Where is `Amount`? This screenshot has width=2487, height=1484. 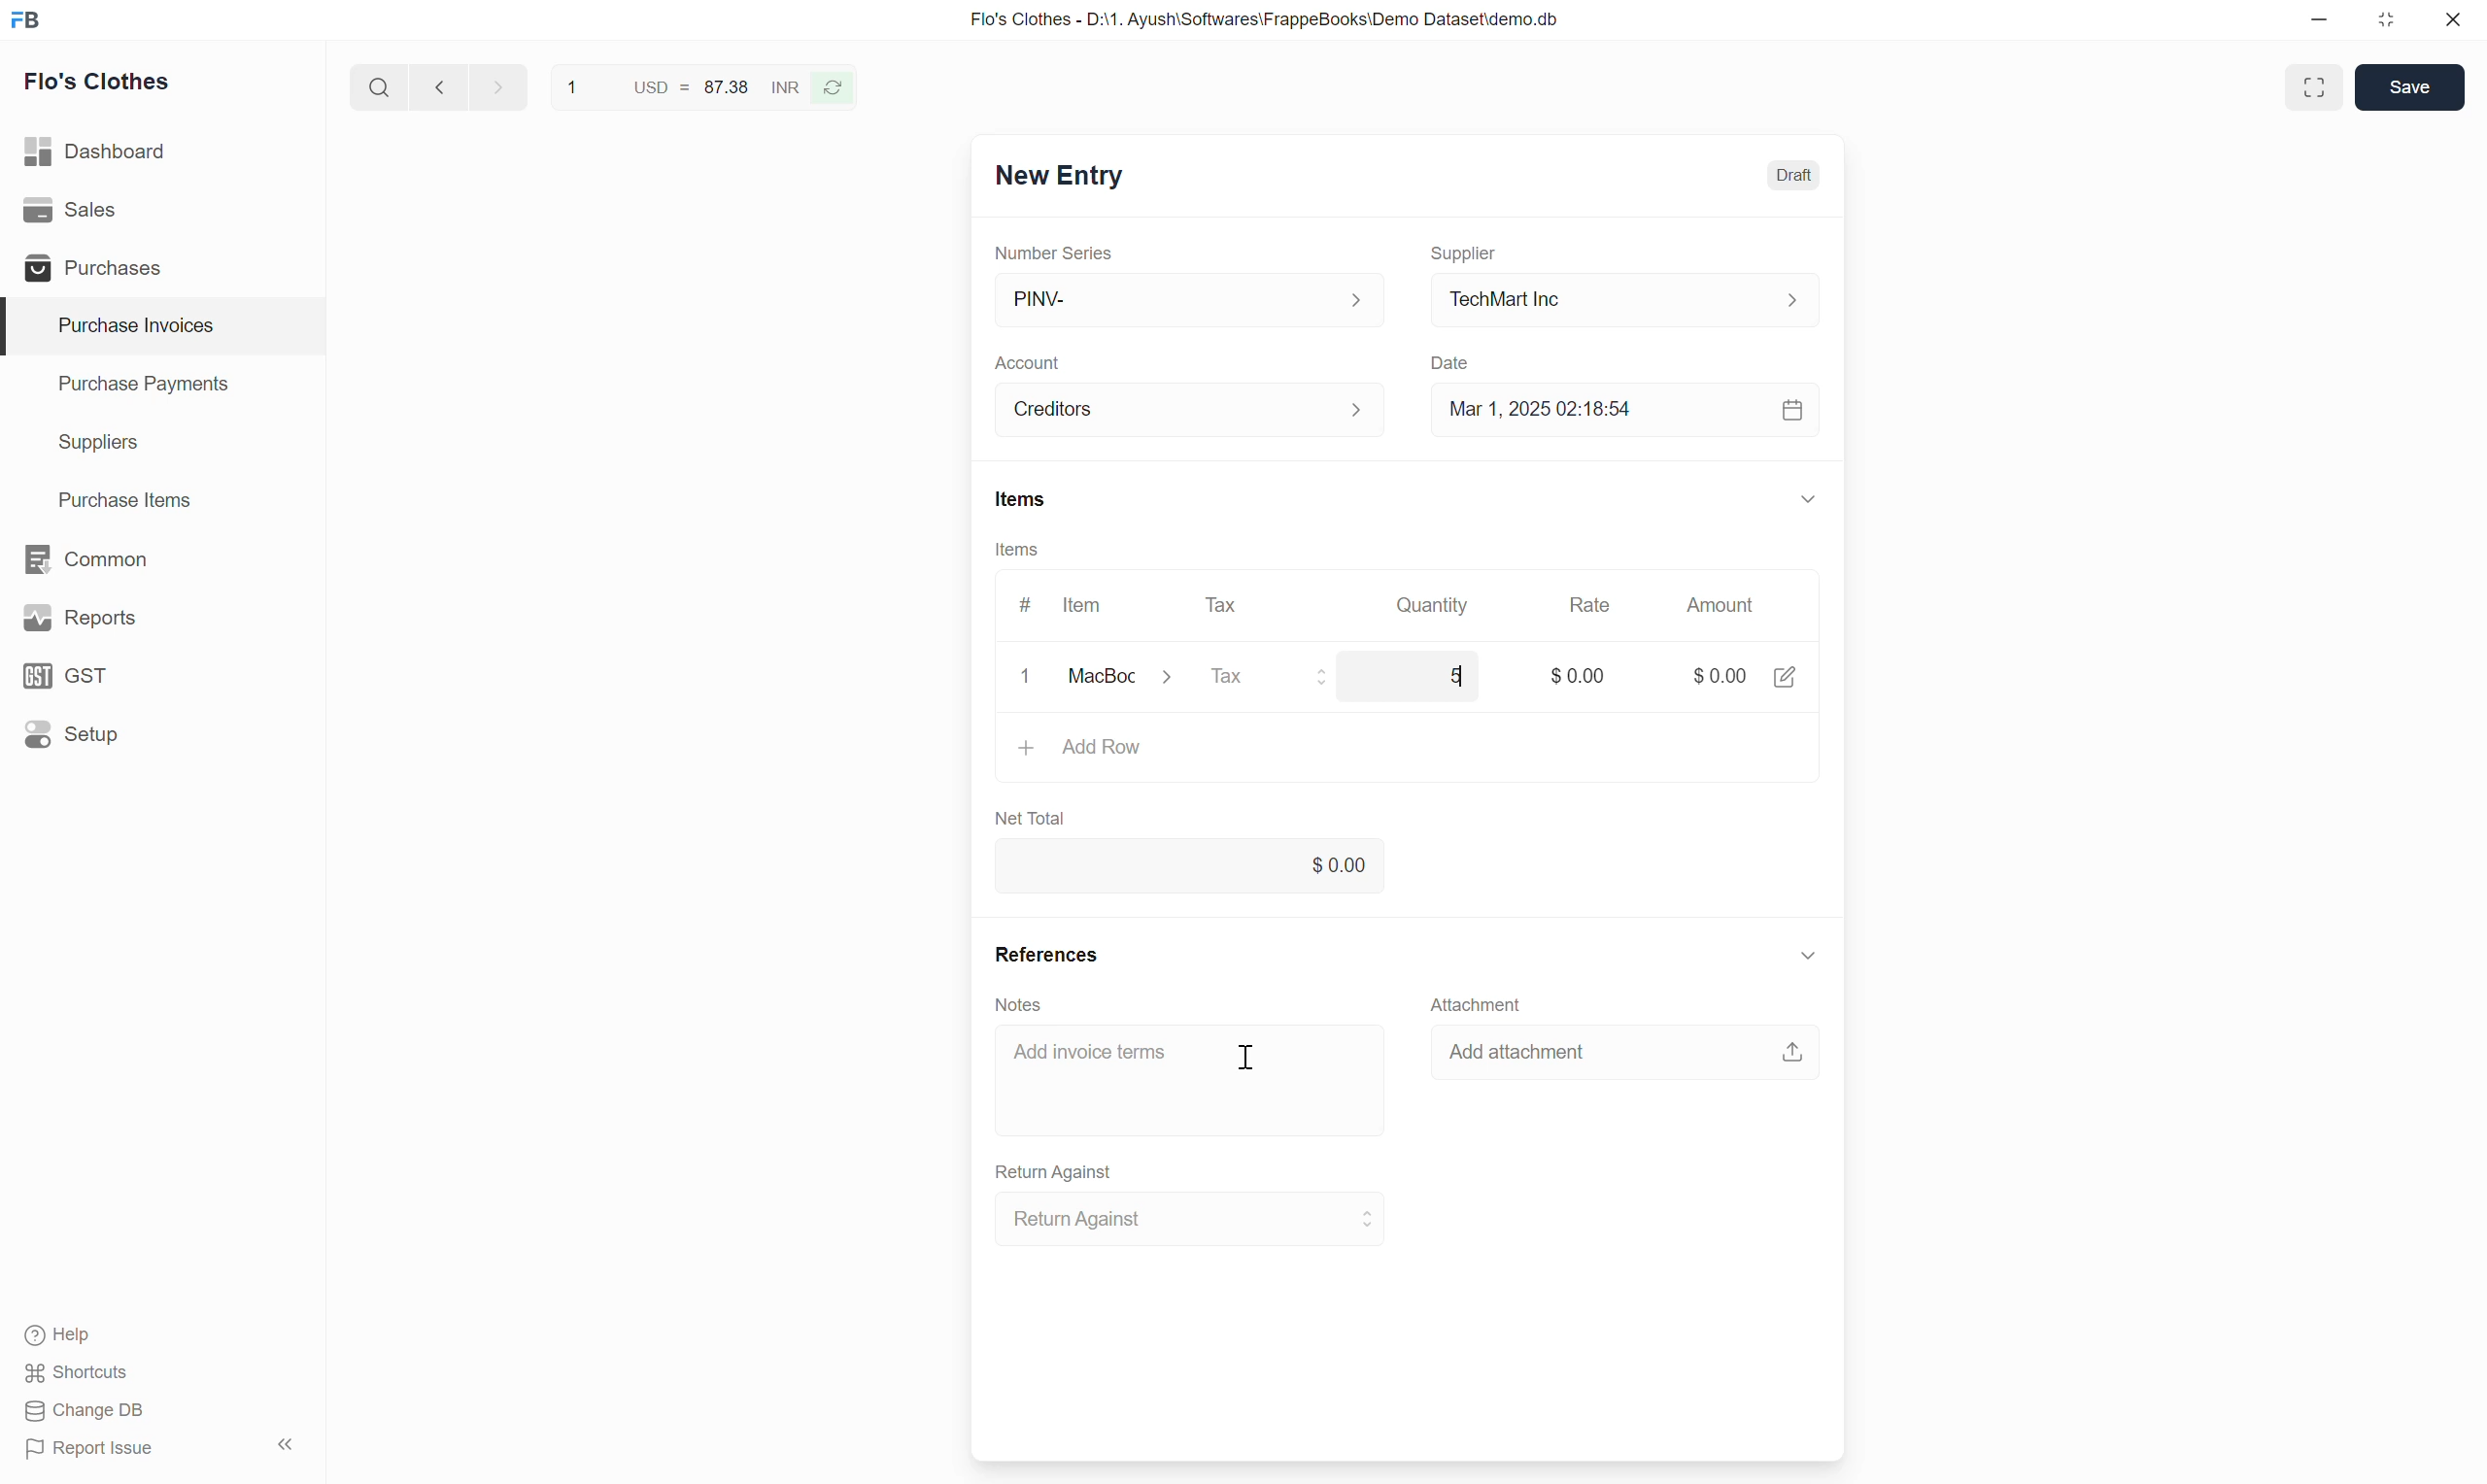
Amount is located at coordinates (1727, 605).